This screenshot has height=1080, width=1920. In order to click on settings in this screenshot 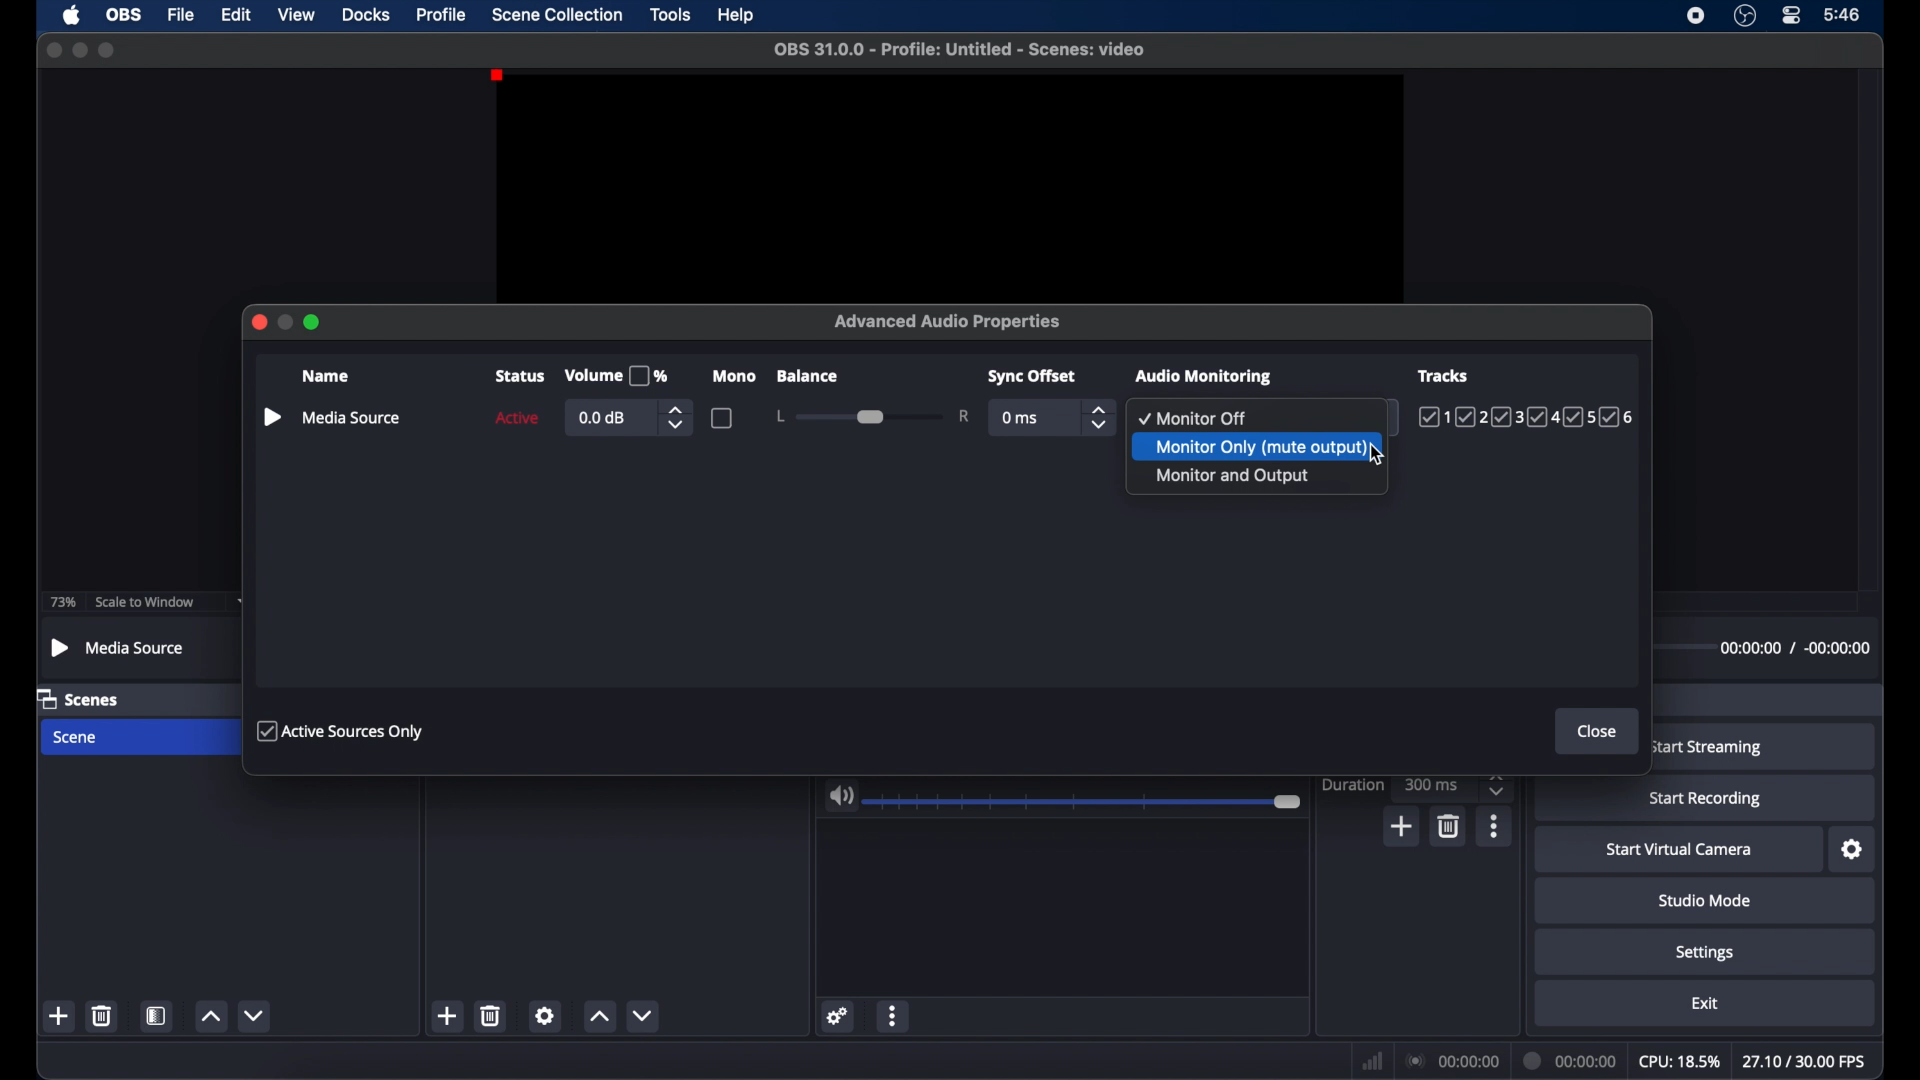, I will do `click(1853, 850)`.